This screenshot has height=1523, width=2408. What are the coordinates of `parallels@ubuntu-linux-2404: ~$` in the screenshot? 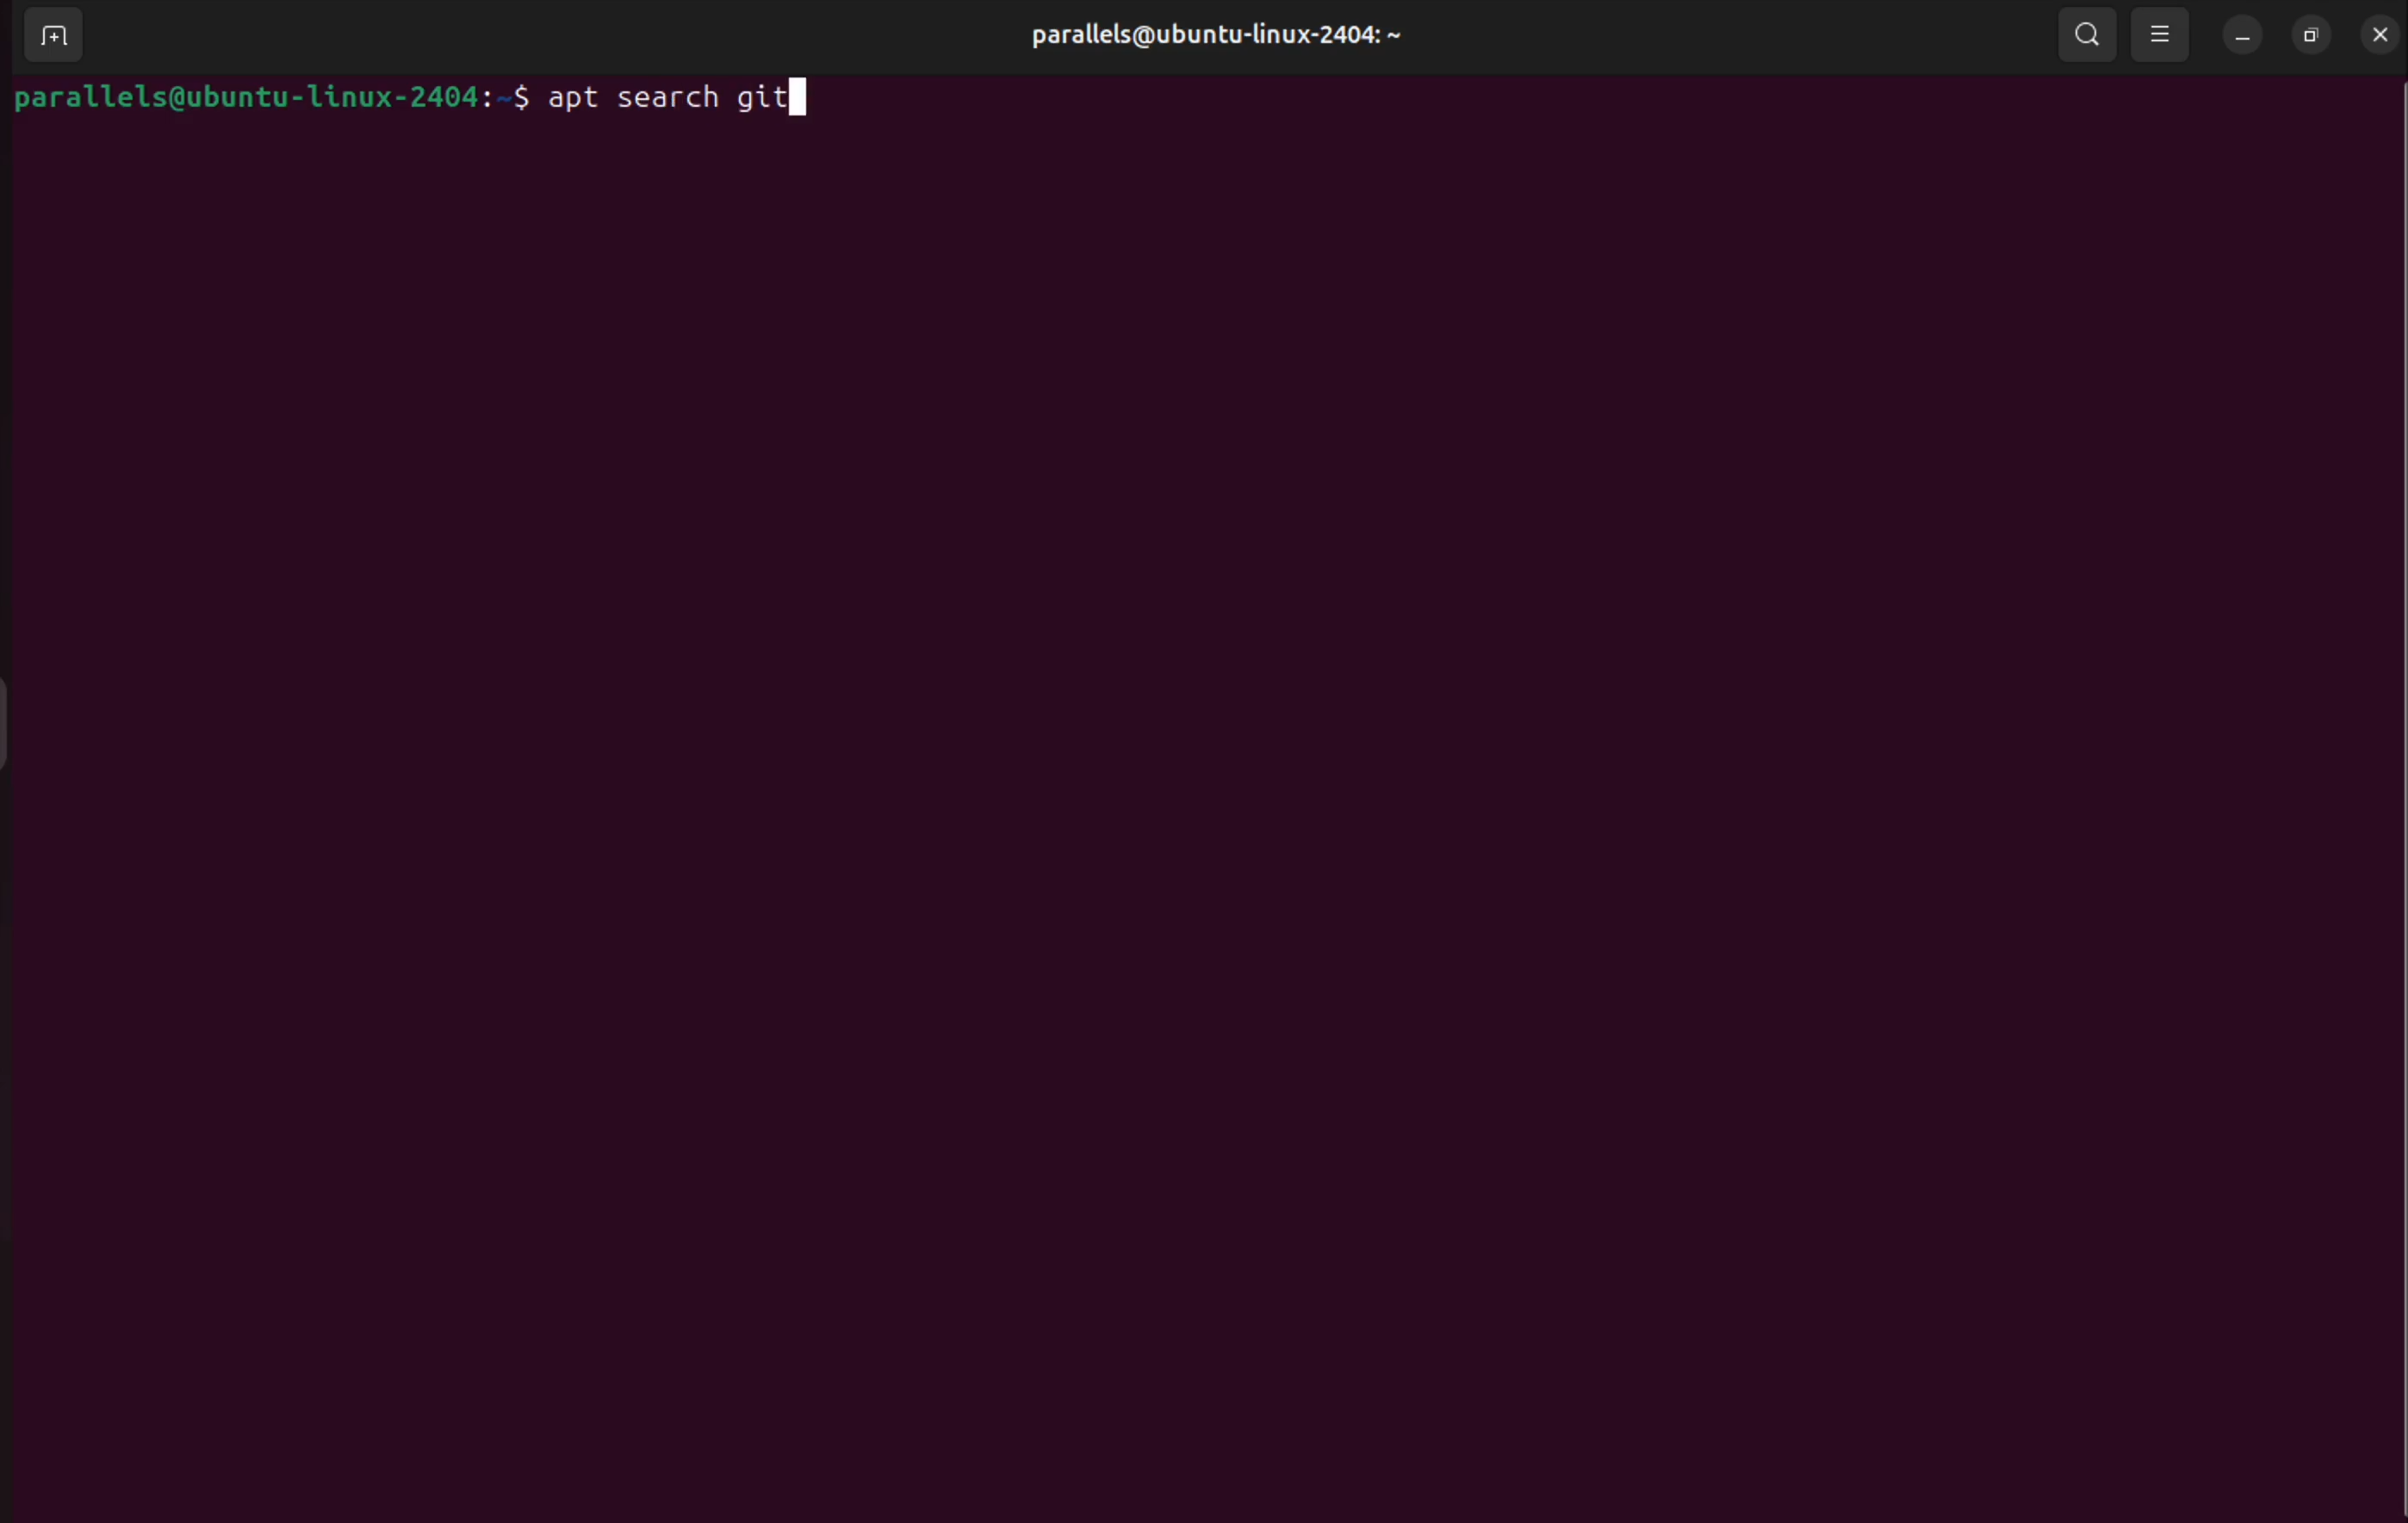 It's located at (268, 98).